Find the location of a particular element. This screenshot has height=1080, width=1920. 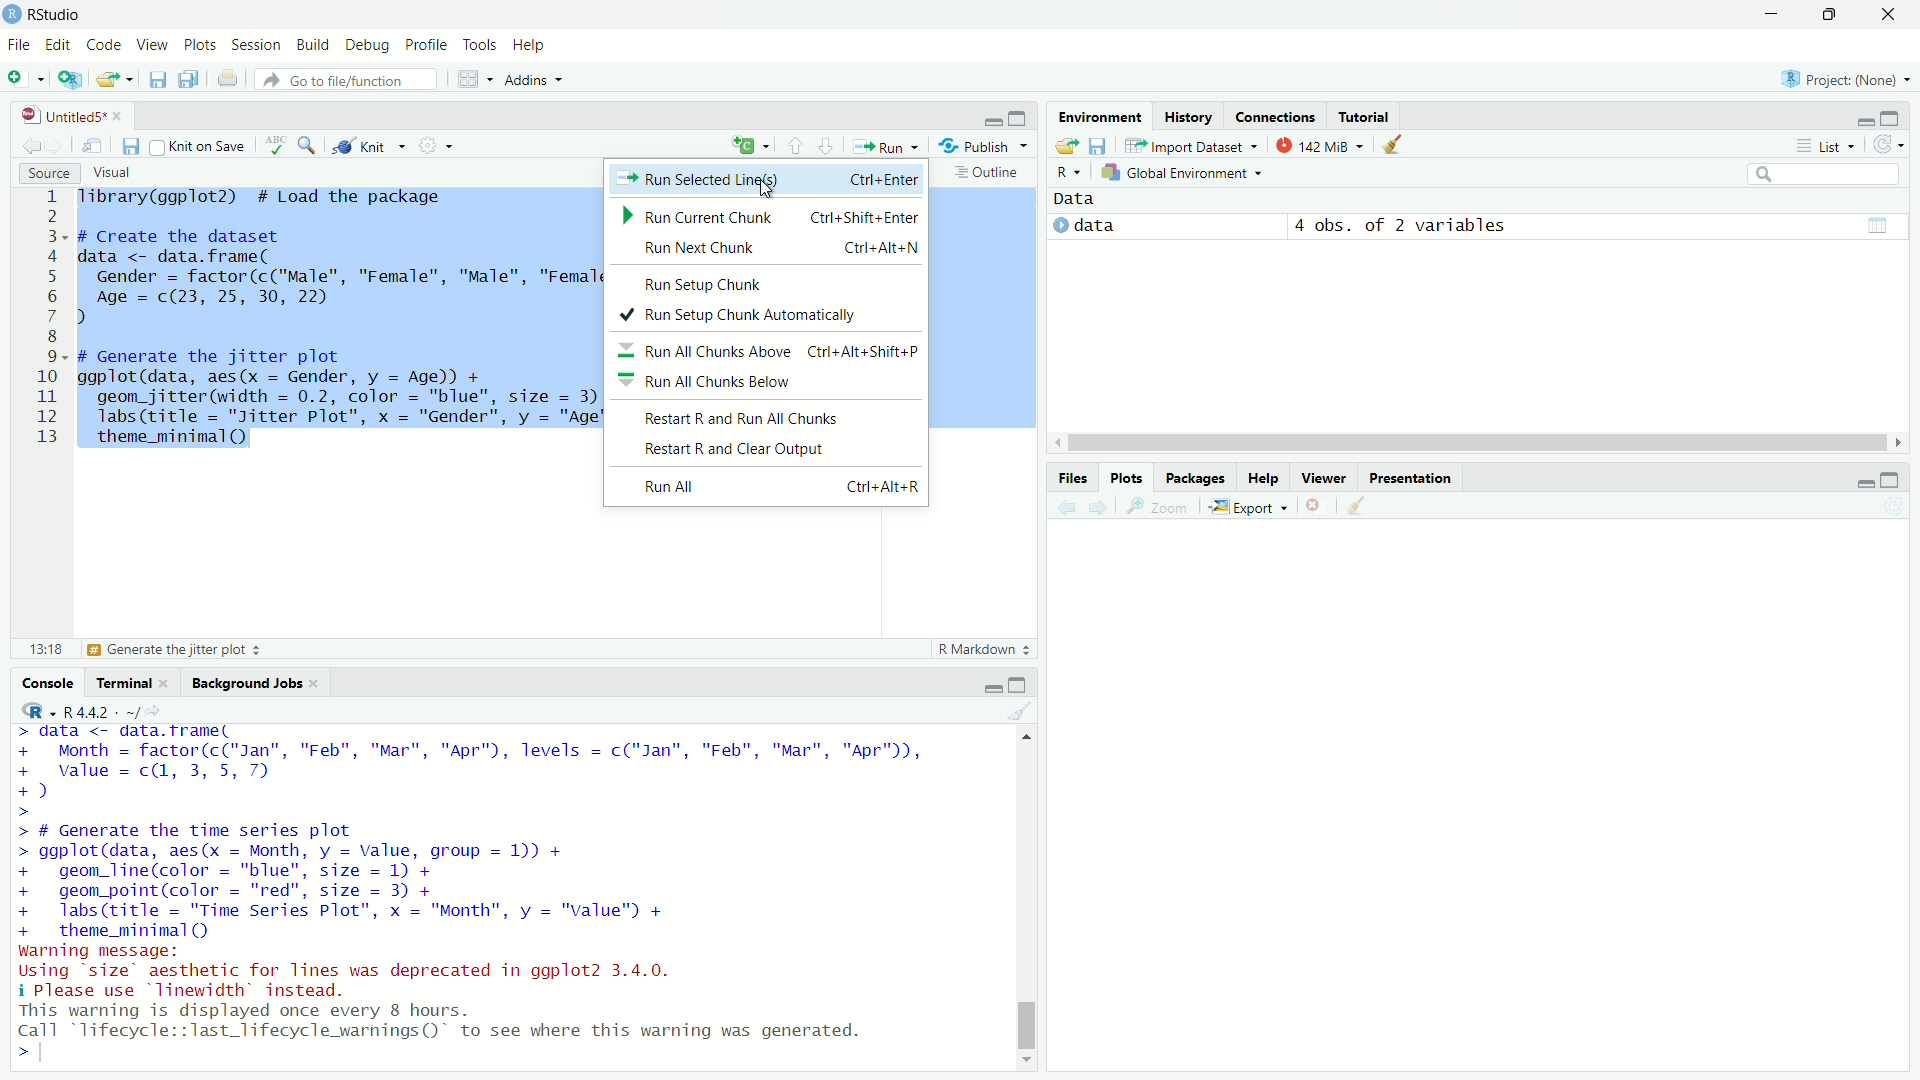

scrollbar is located at coordinates (1025, 901).